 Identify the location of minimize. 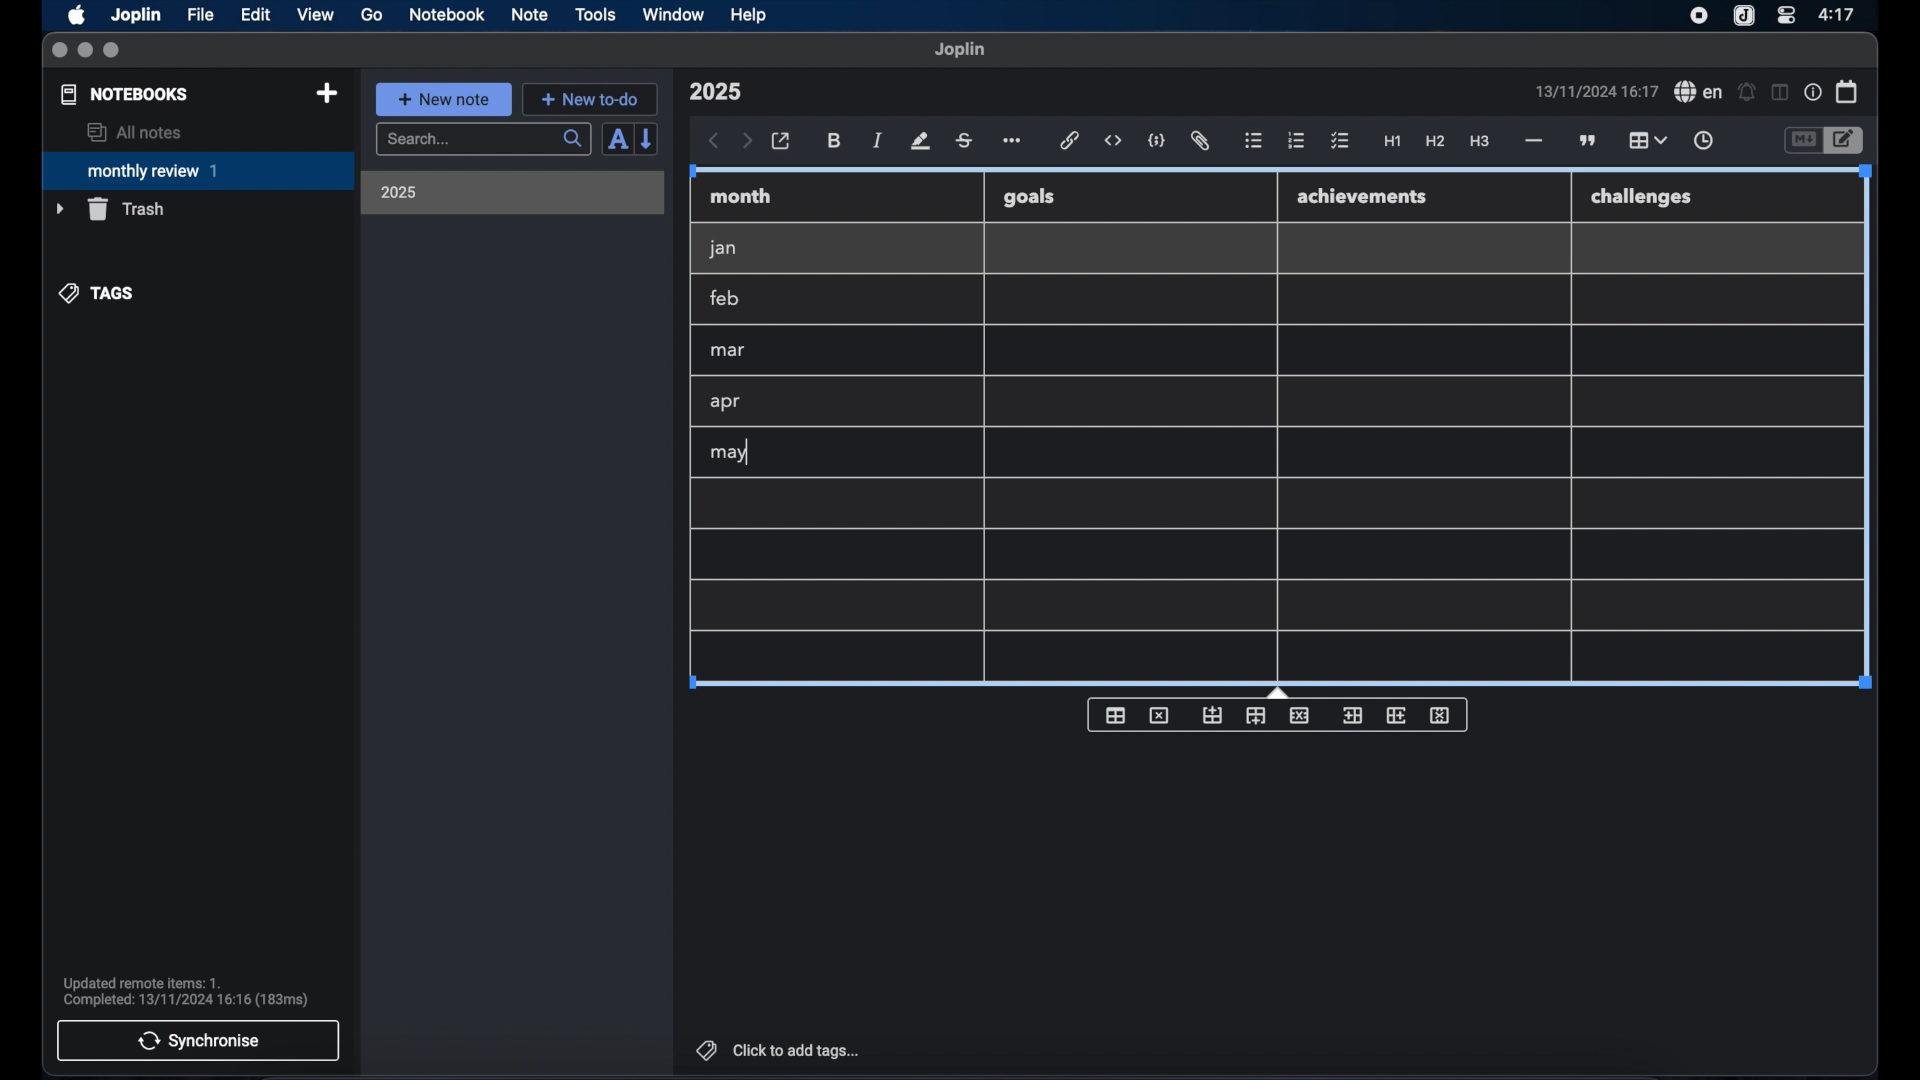
(85, 51).